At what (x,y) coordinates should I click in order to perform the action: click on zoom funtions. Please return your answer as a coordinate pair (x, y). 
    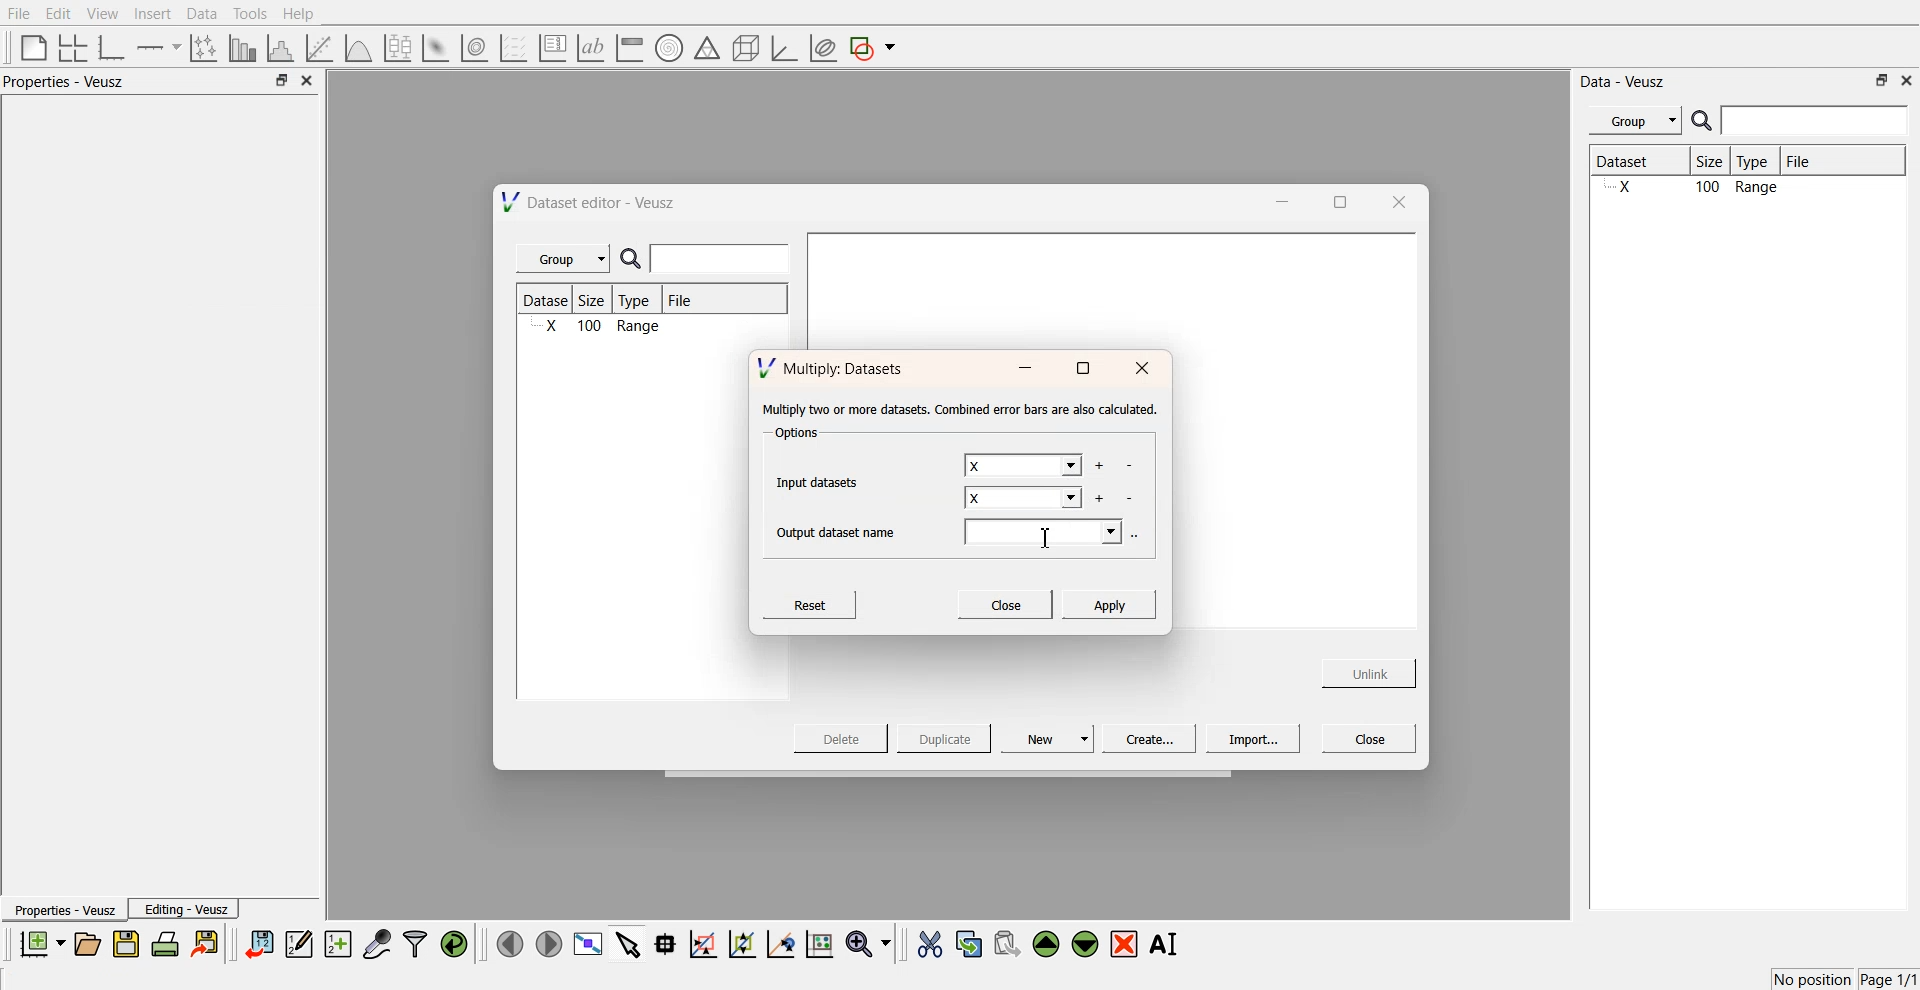
    Looking at the image, I should click on (868, 945).